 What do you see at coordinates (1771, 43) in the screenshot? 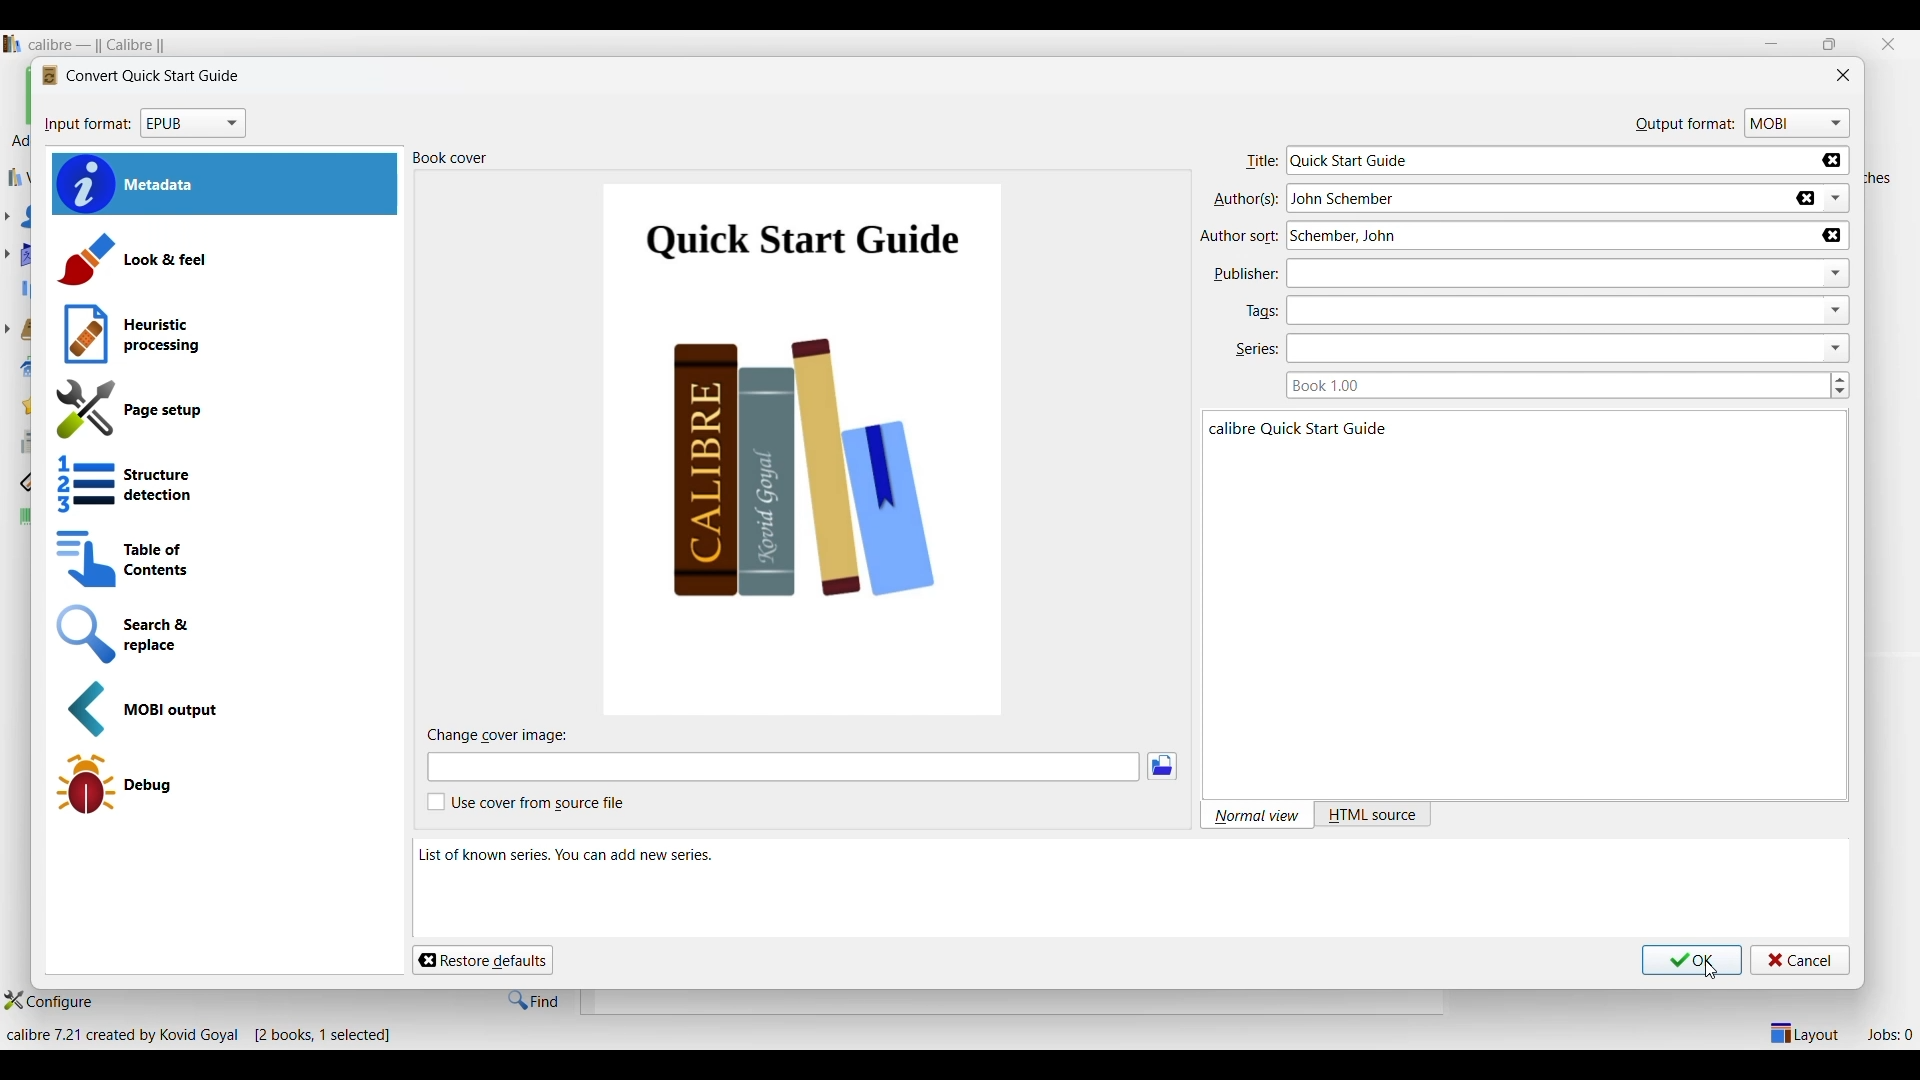
I see `Minimize` at bounding box center [1771, 43].